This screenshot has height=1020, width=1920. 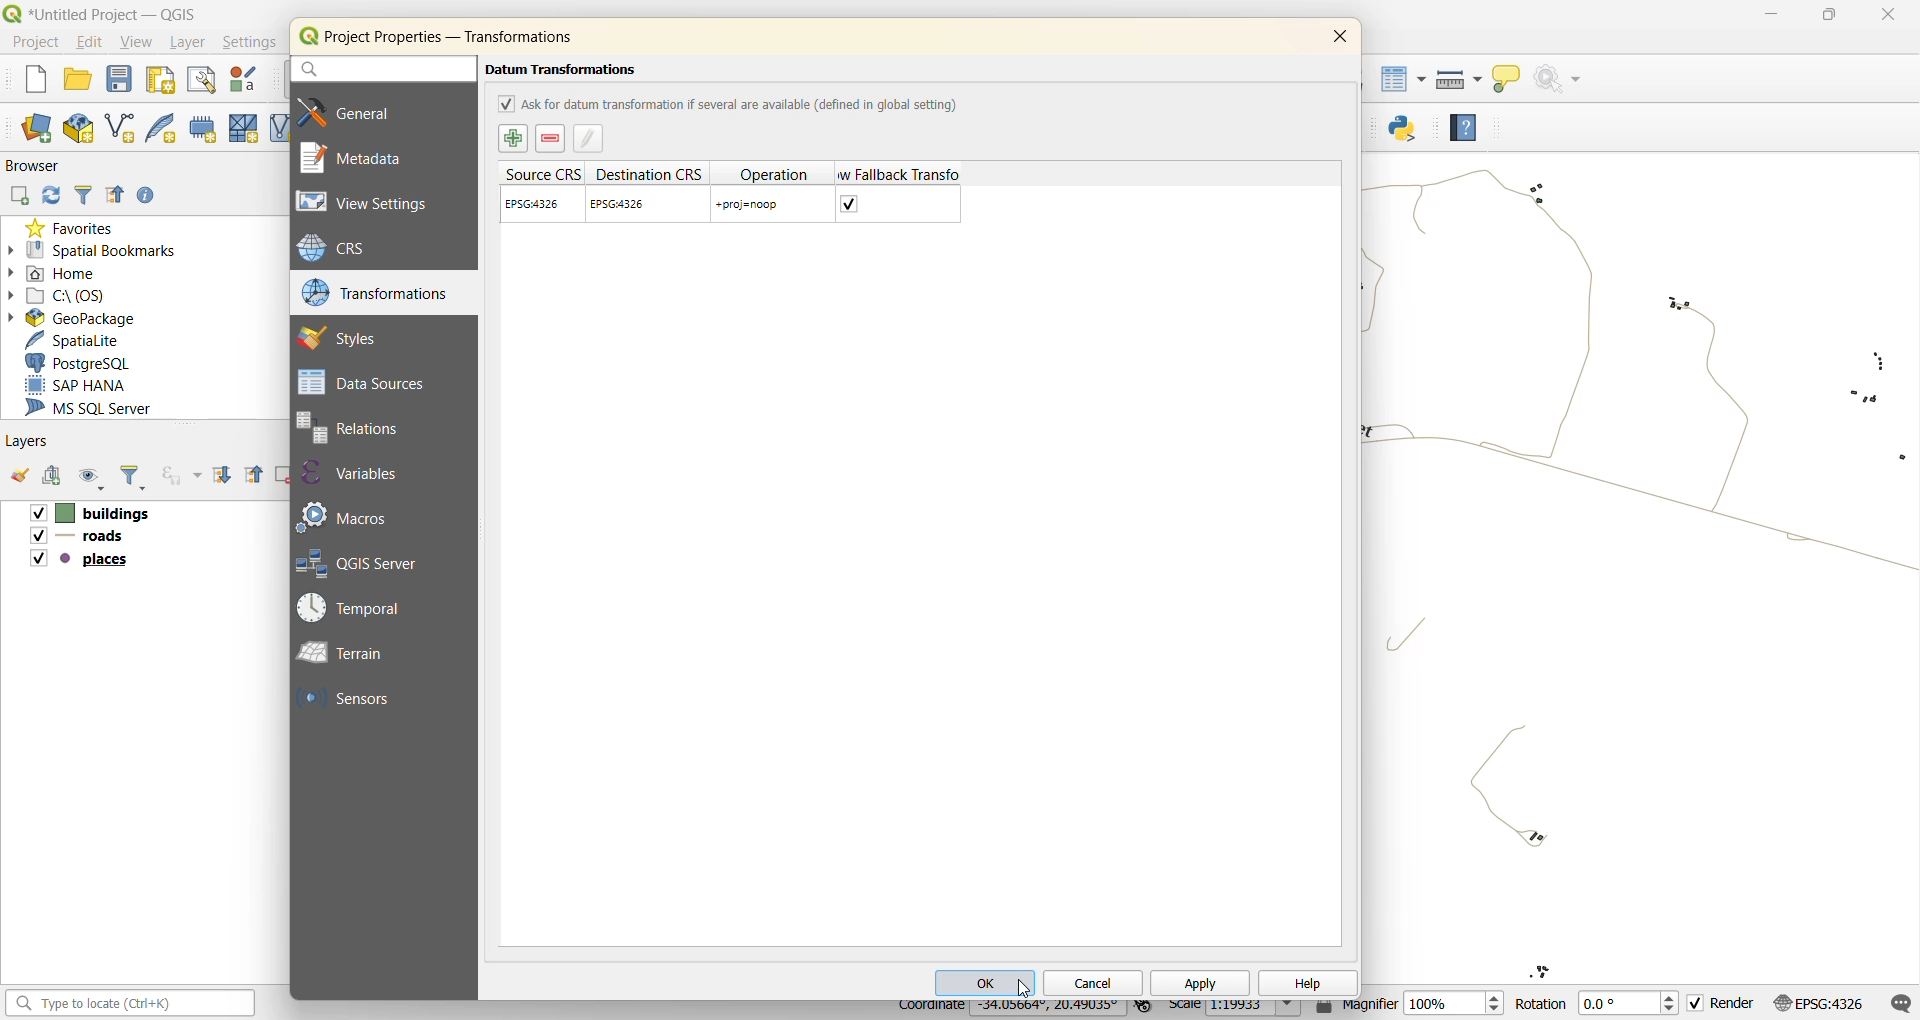 I want to click on print layout, so click(x=162, y=79).